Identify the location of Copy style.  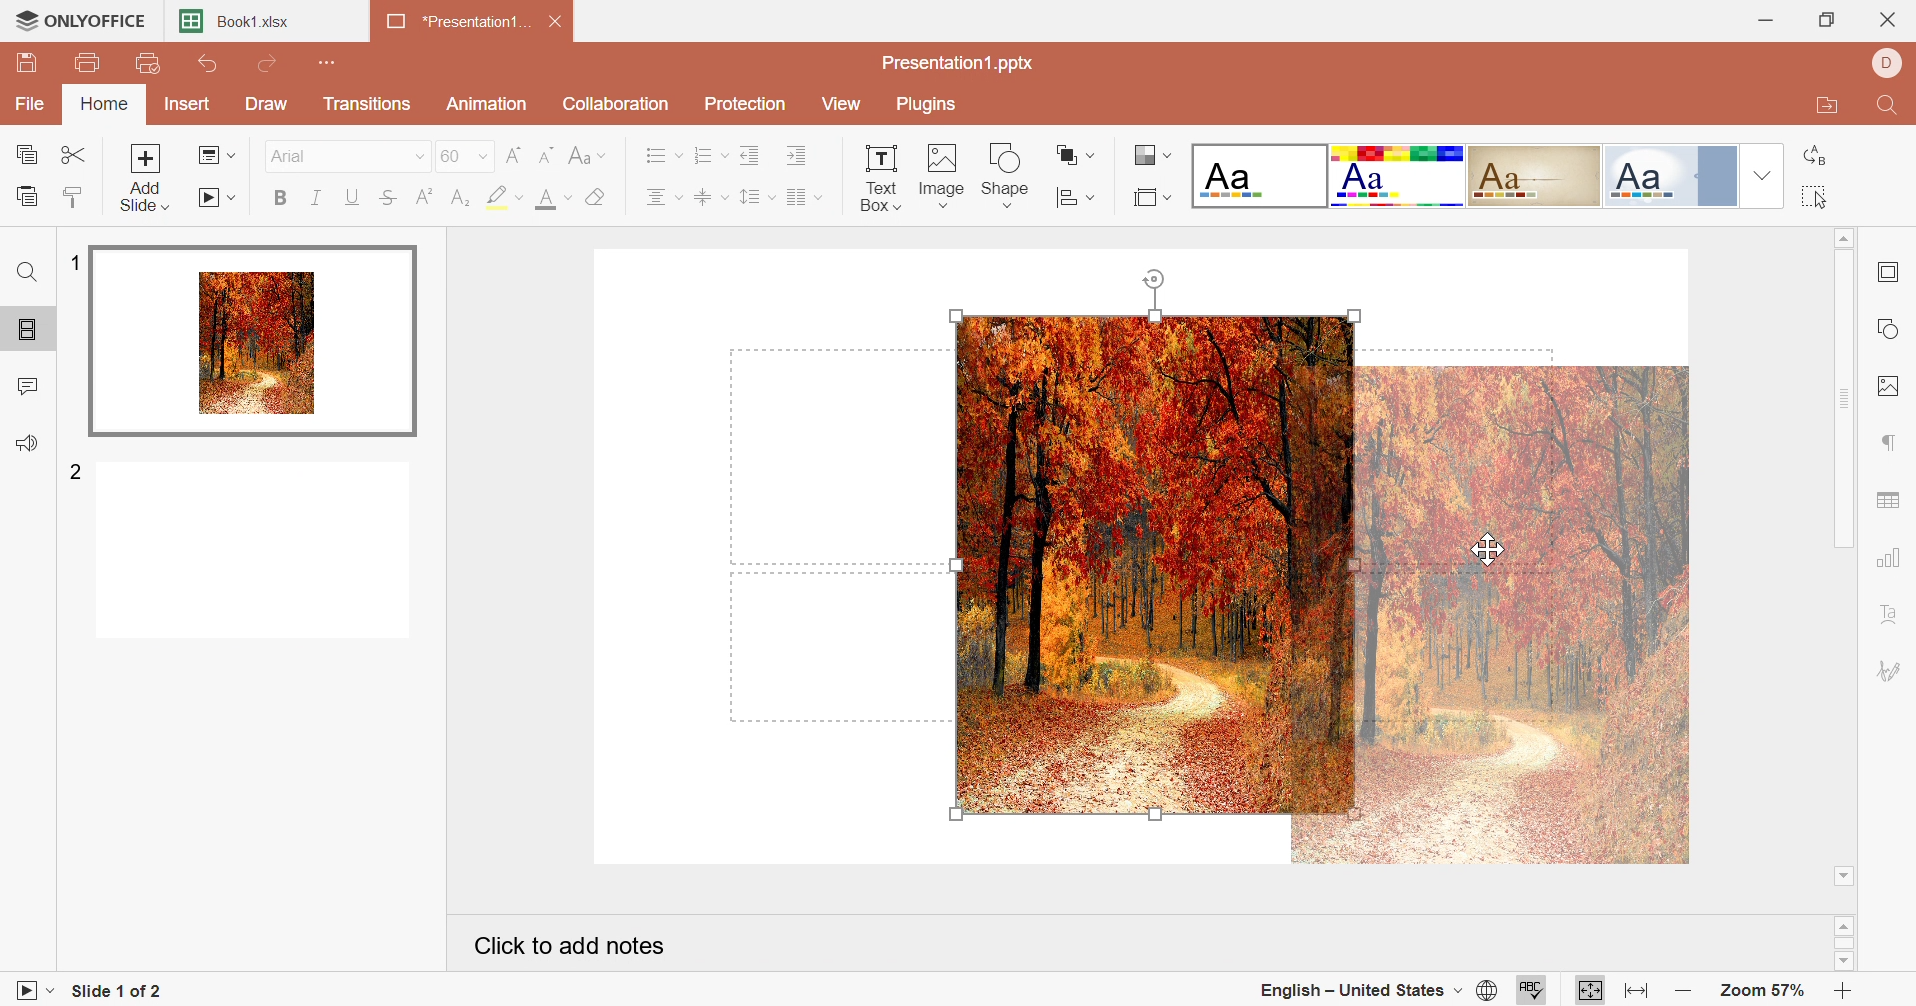
(77, 198).